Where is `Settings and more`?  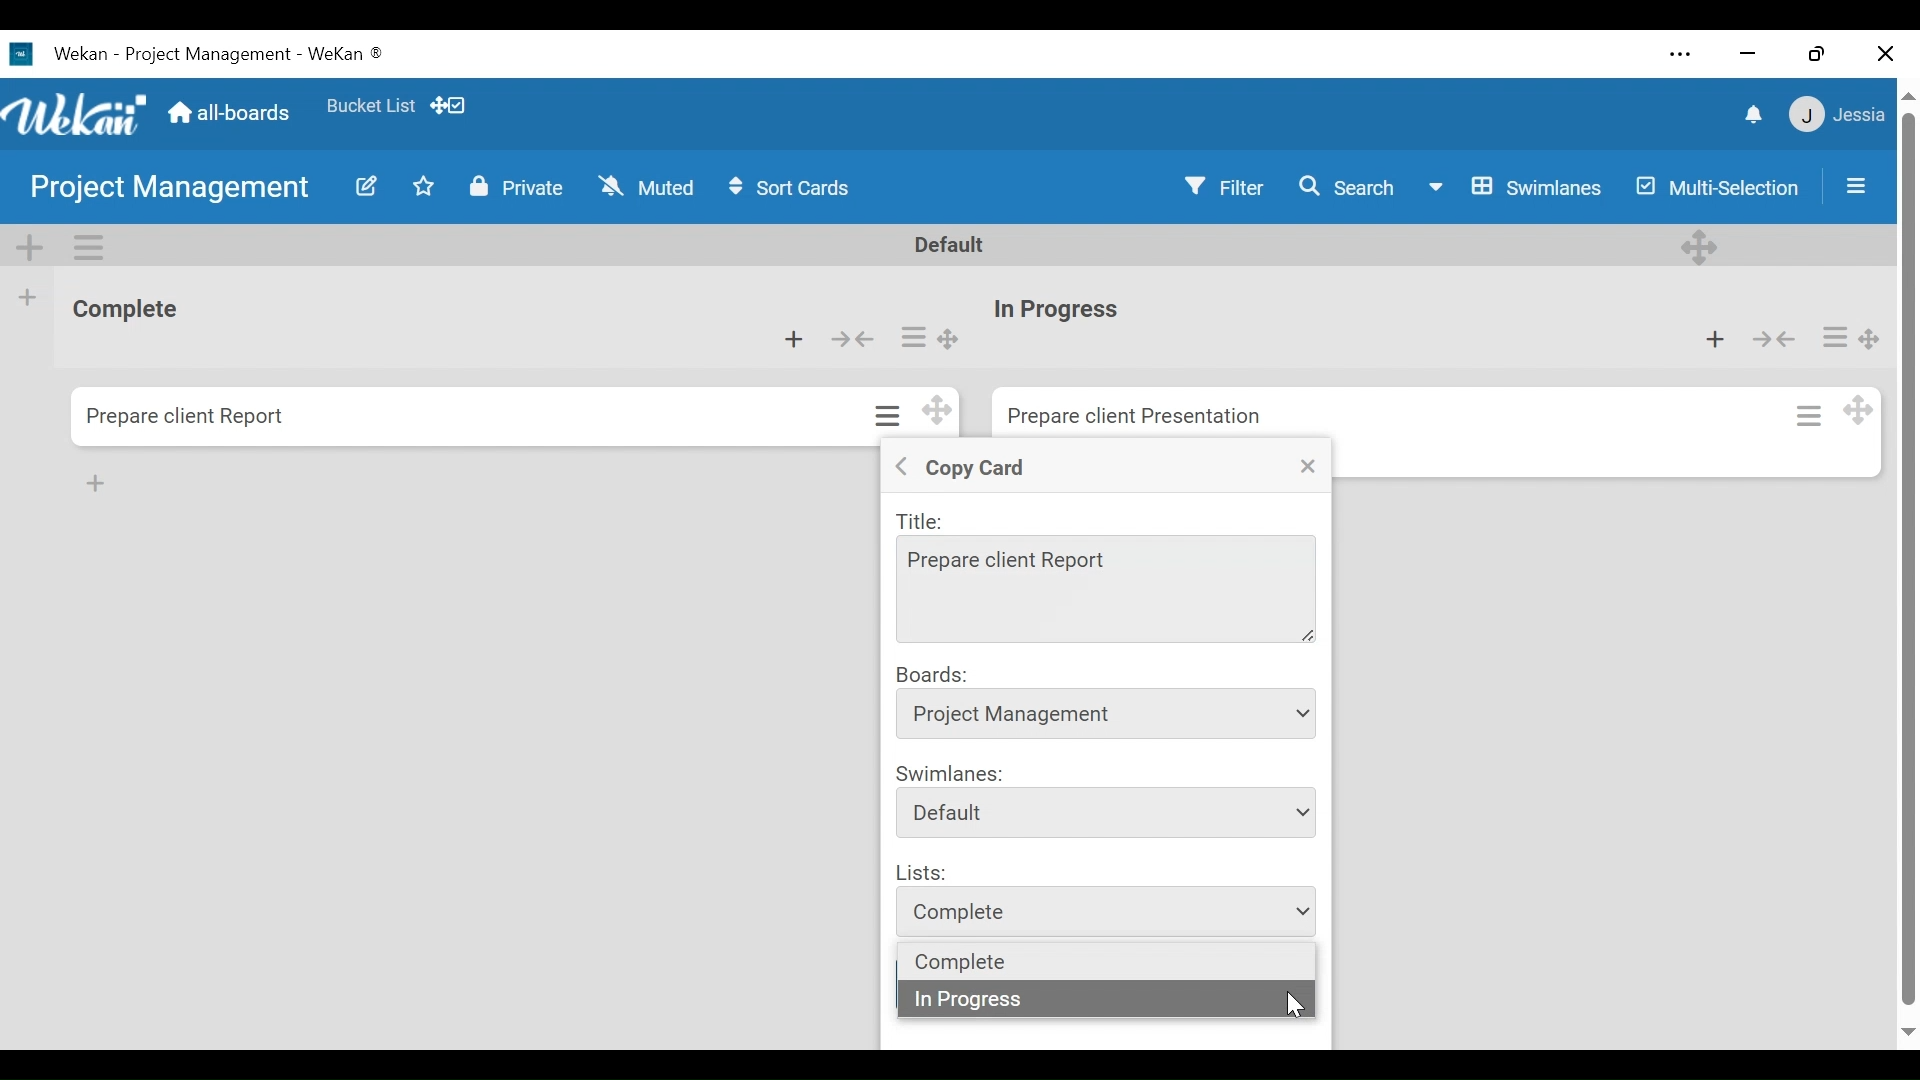
Settings and more is located at coordinates (1681, 56).